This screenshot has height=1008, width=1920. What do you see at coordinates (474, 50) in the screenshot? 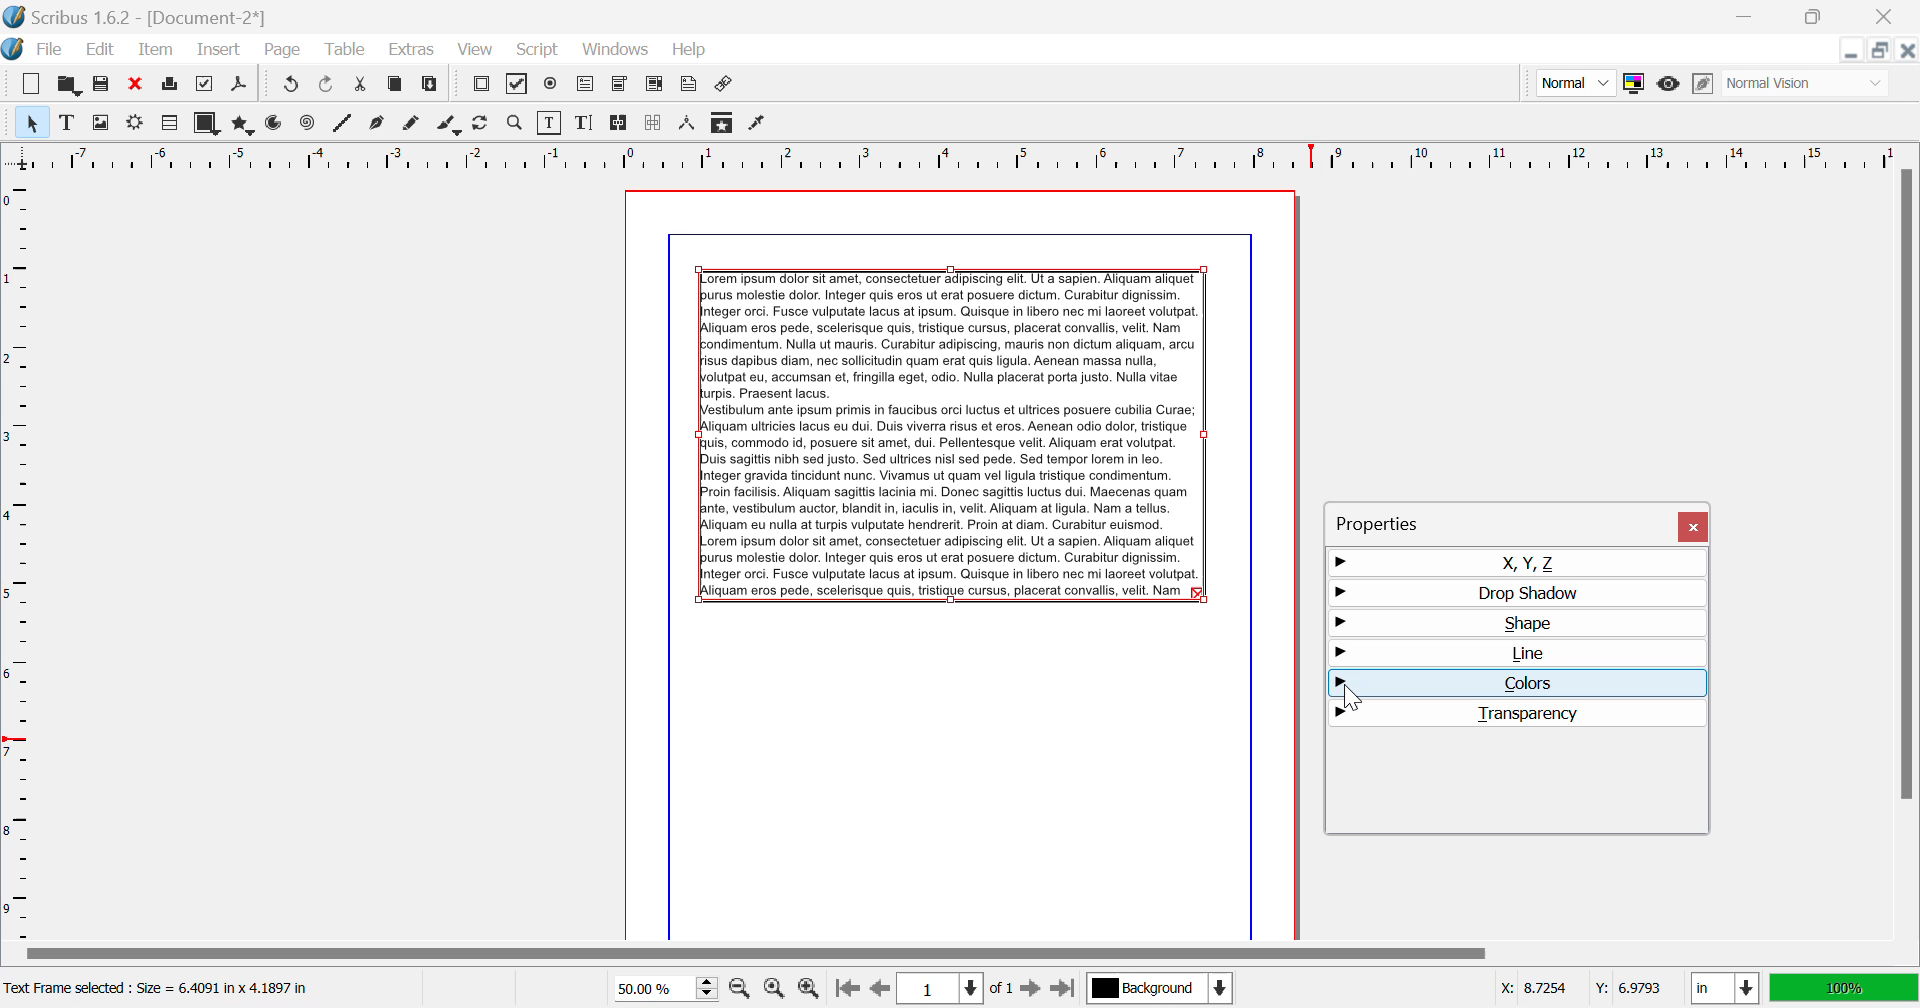
I see `View` at bounding box center [474, 50].